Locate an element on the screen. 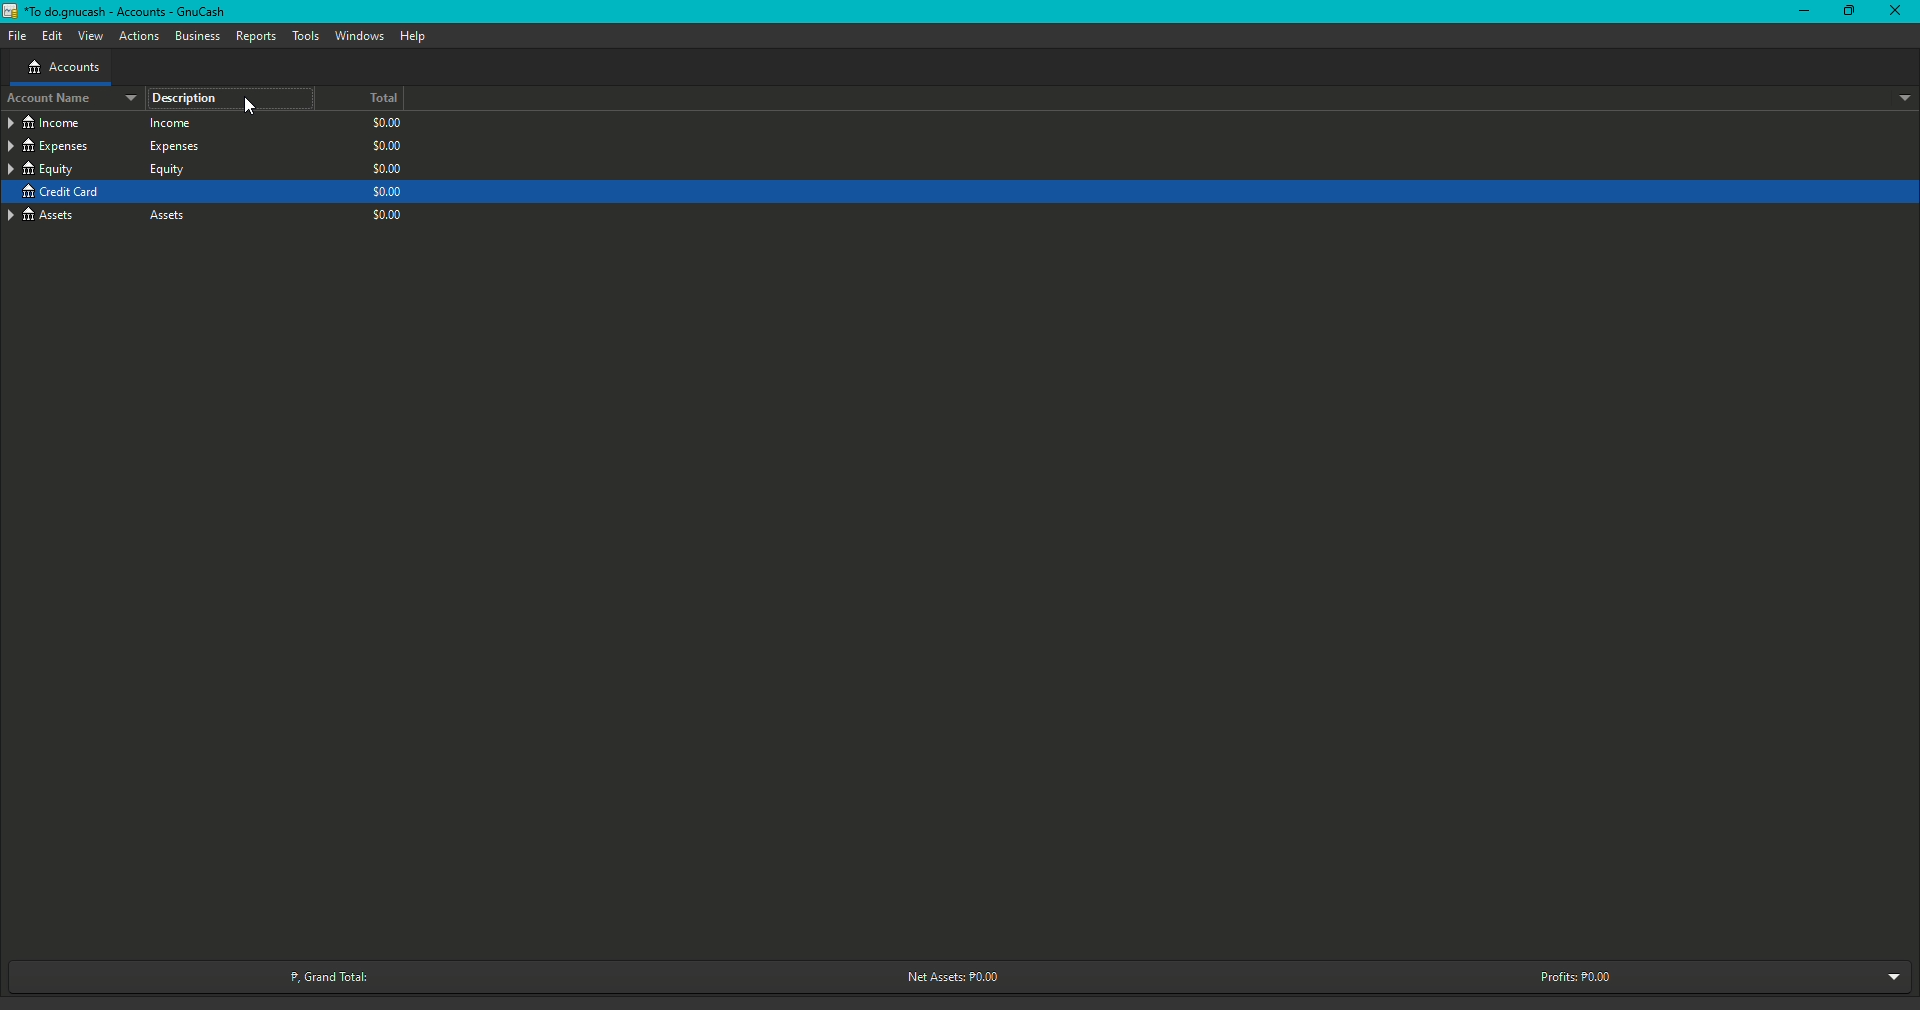  Help is located at coordinates (412, 37).